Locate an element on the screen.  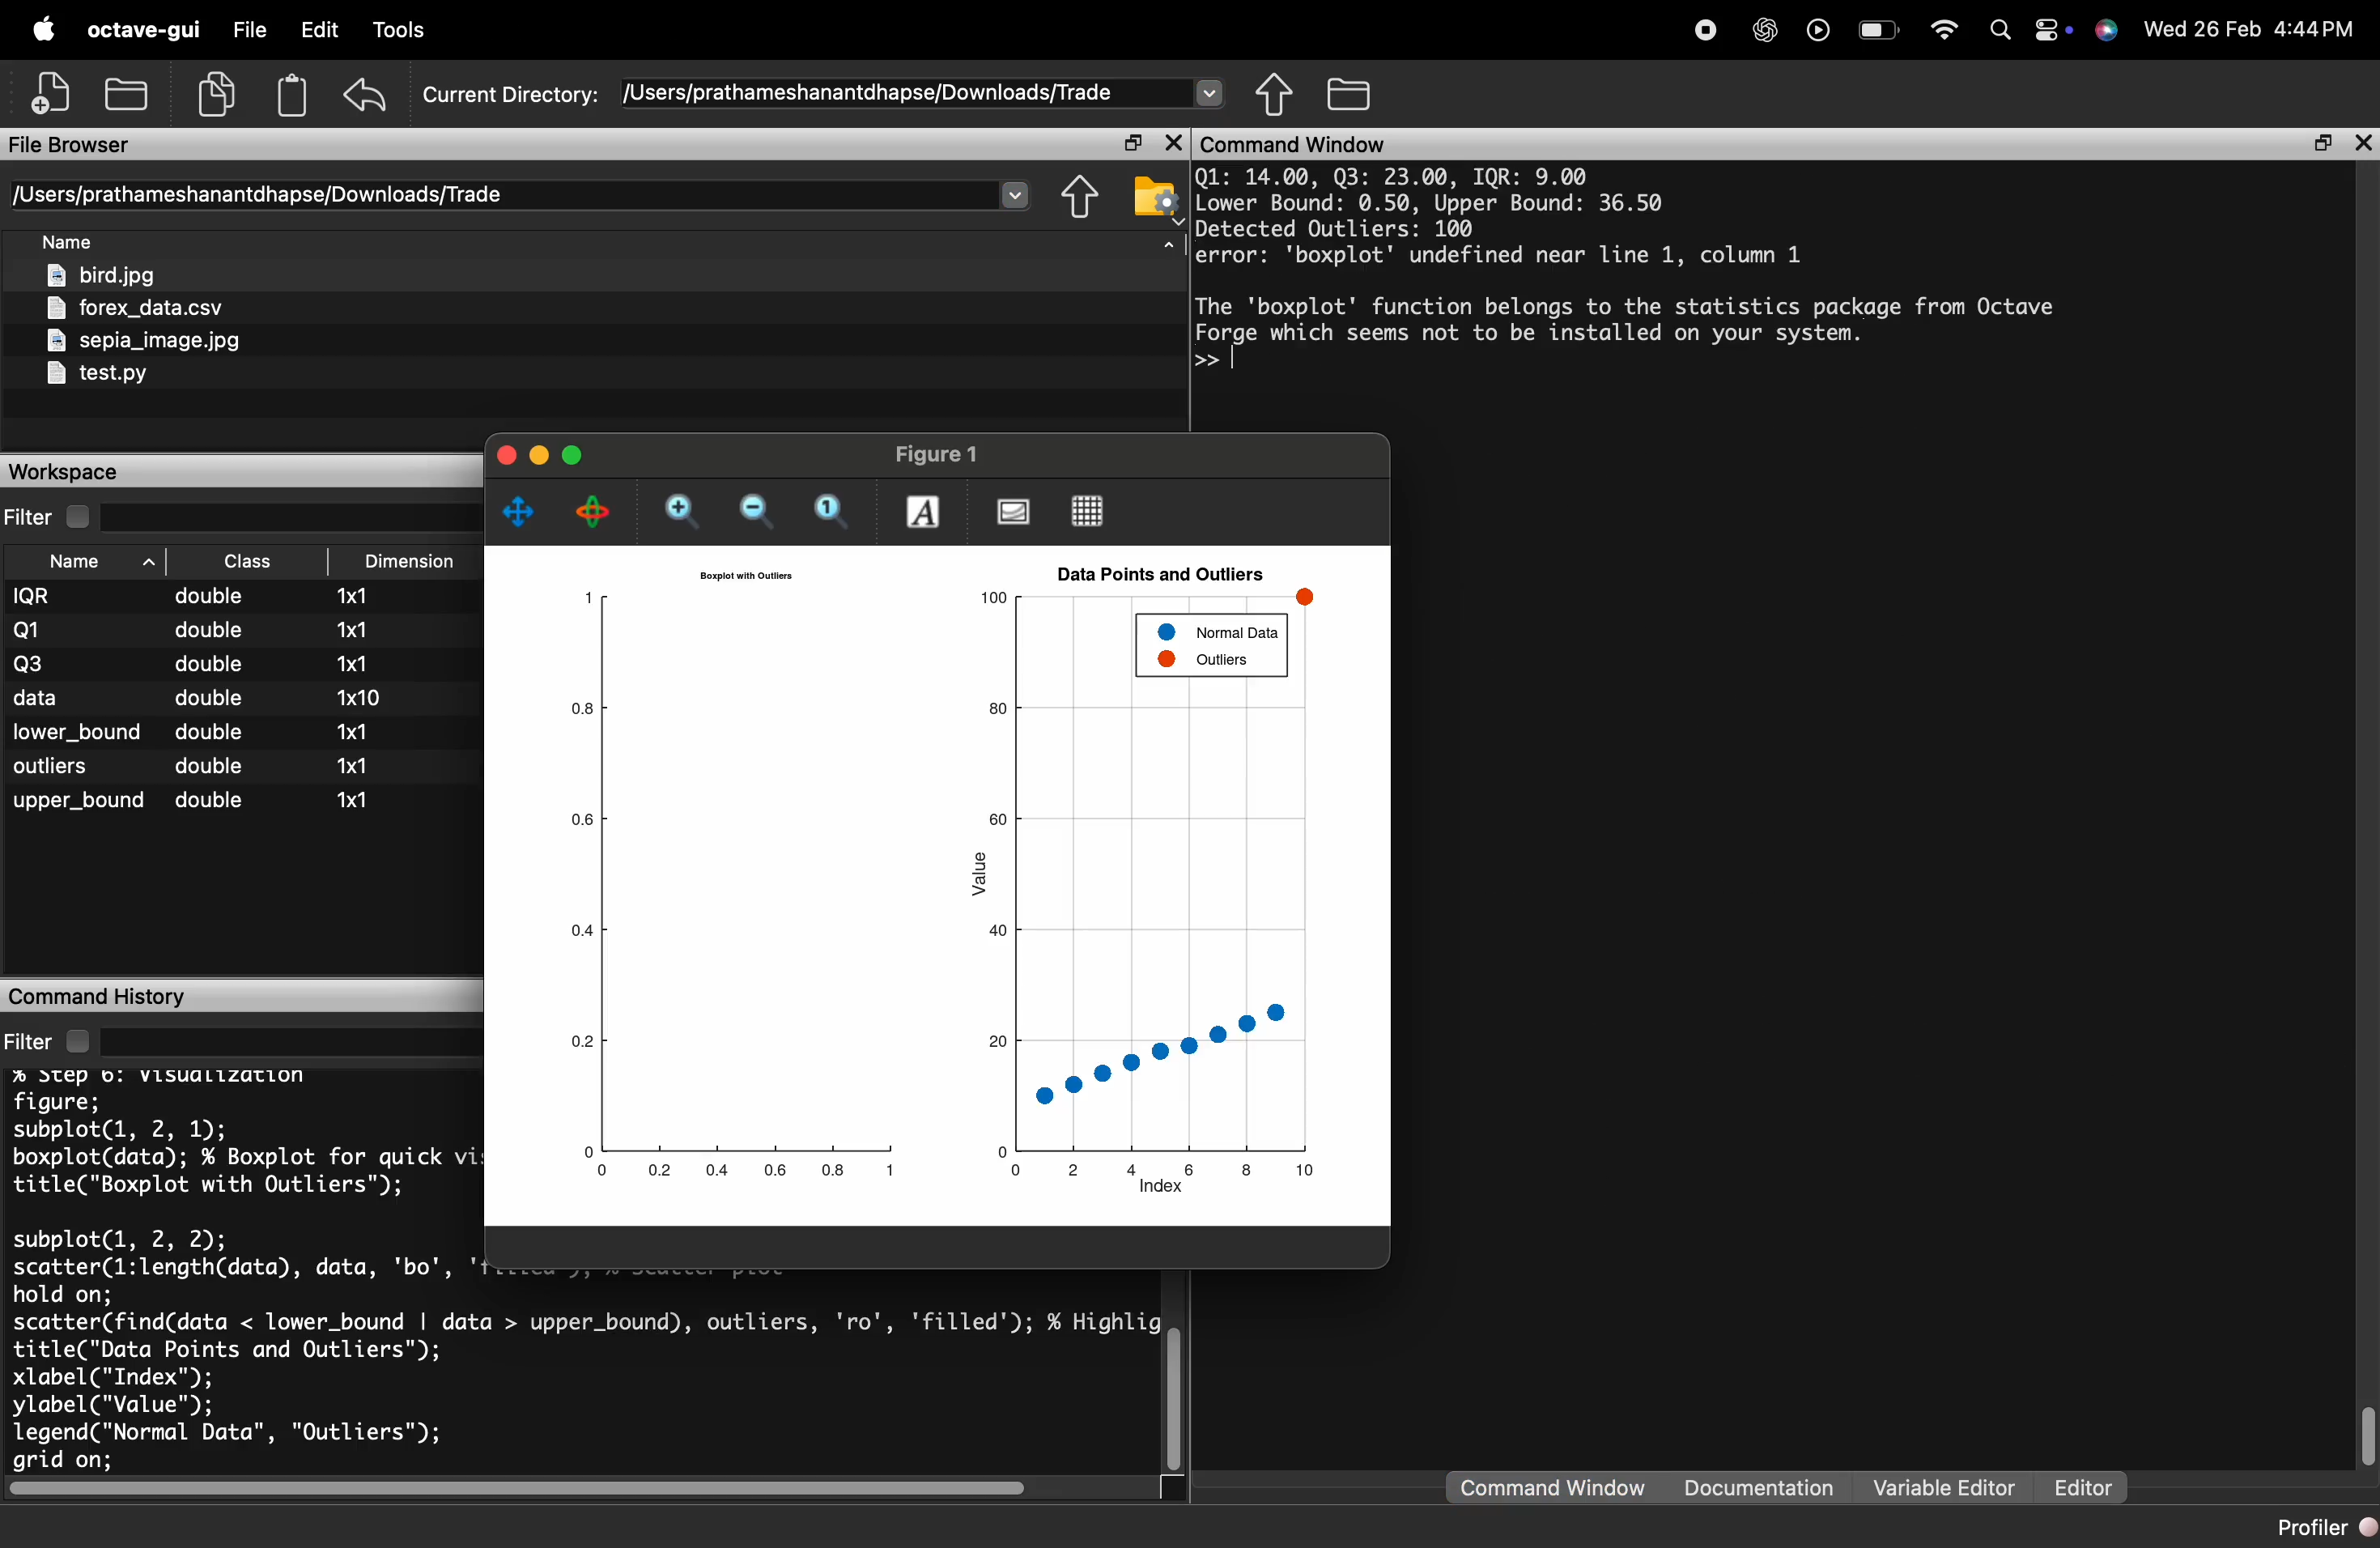
close is located at coordinates (2363, 143).